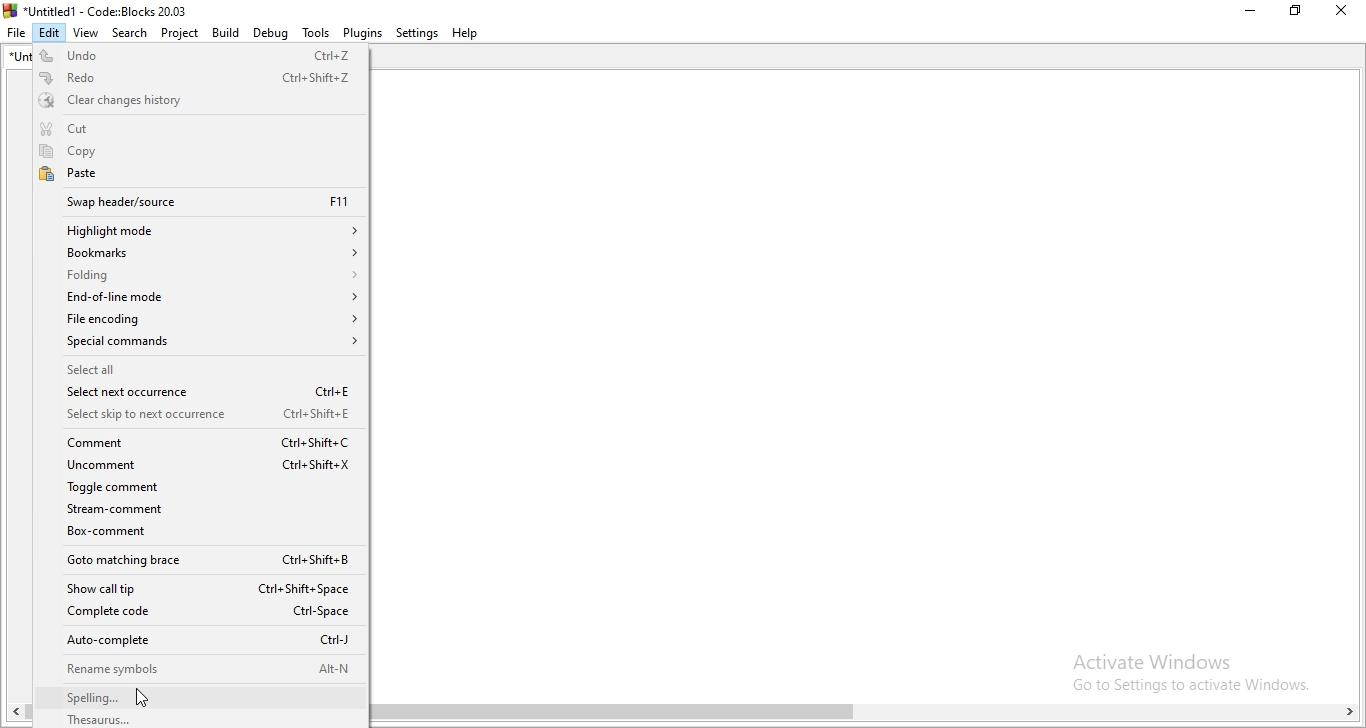 This screenshot has height=728, width=1366. I want to click on Special commands, so click(200, 342).